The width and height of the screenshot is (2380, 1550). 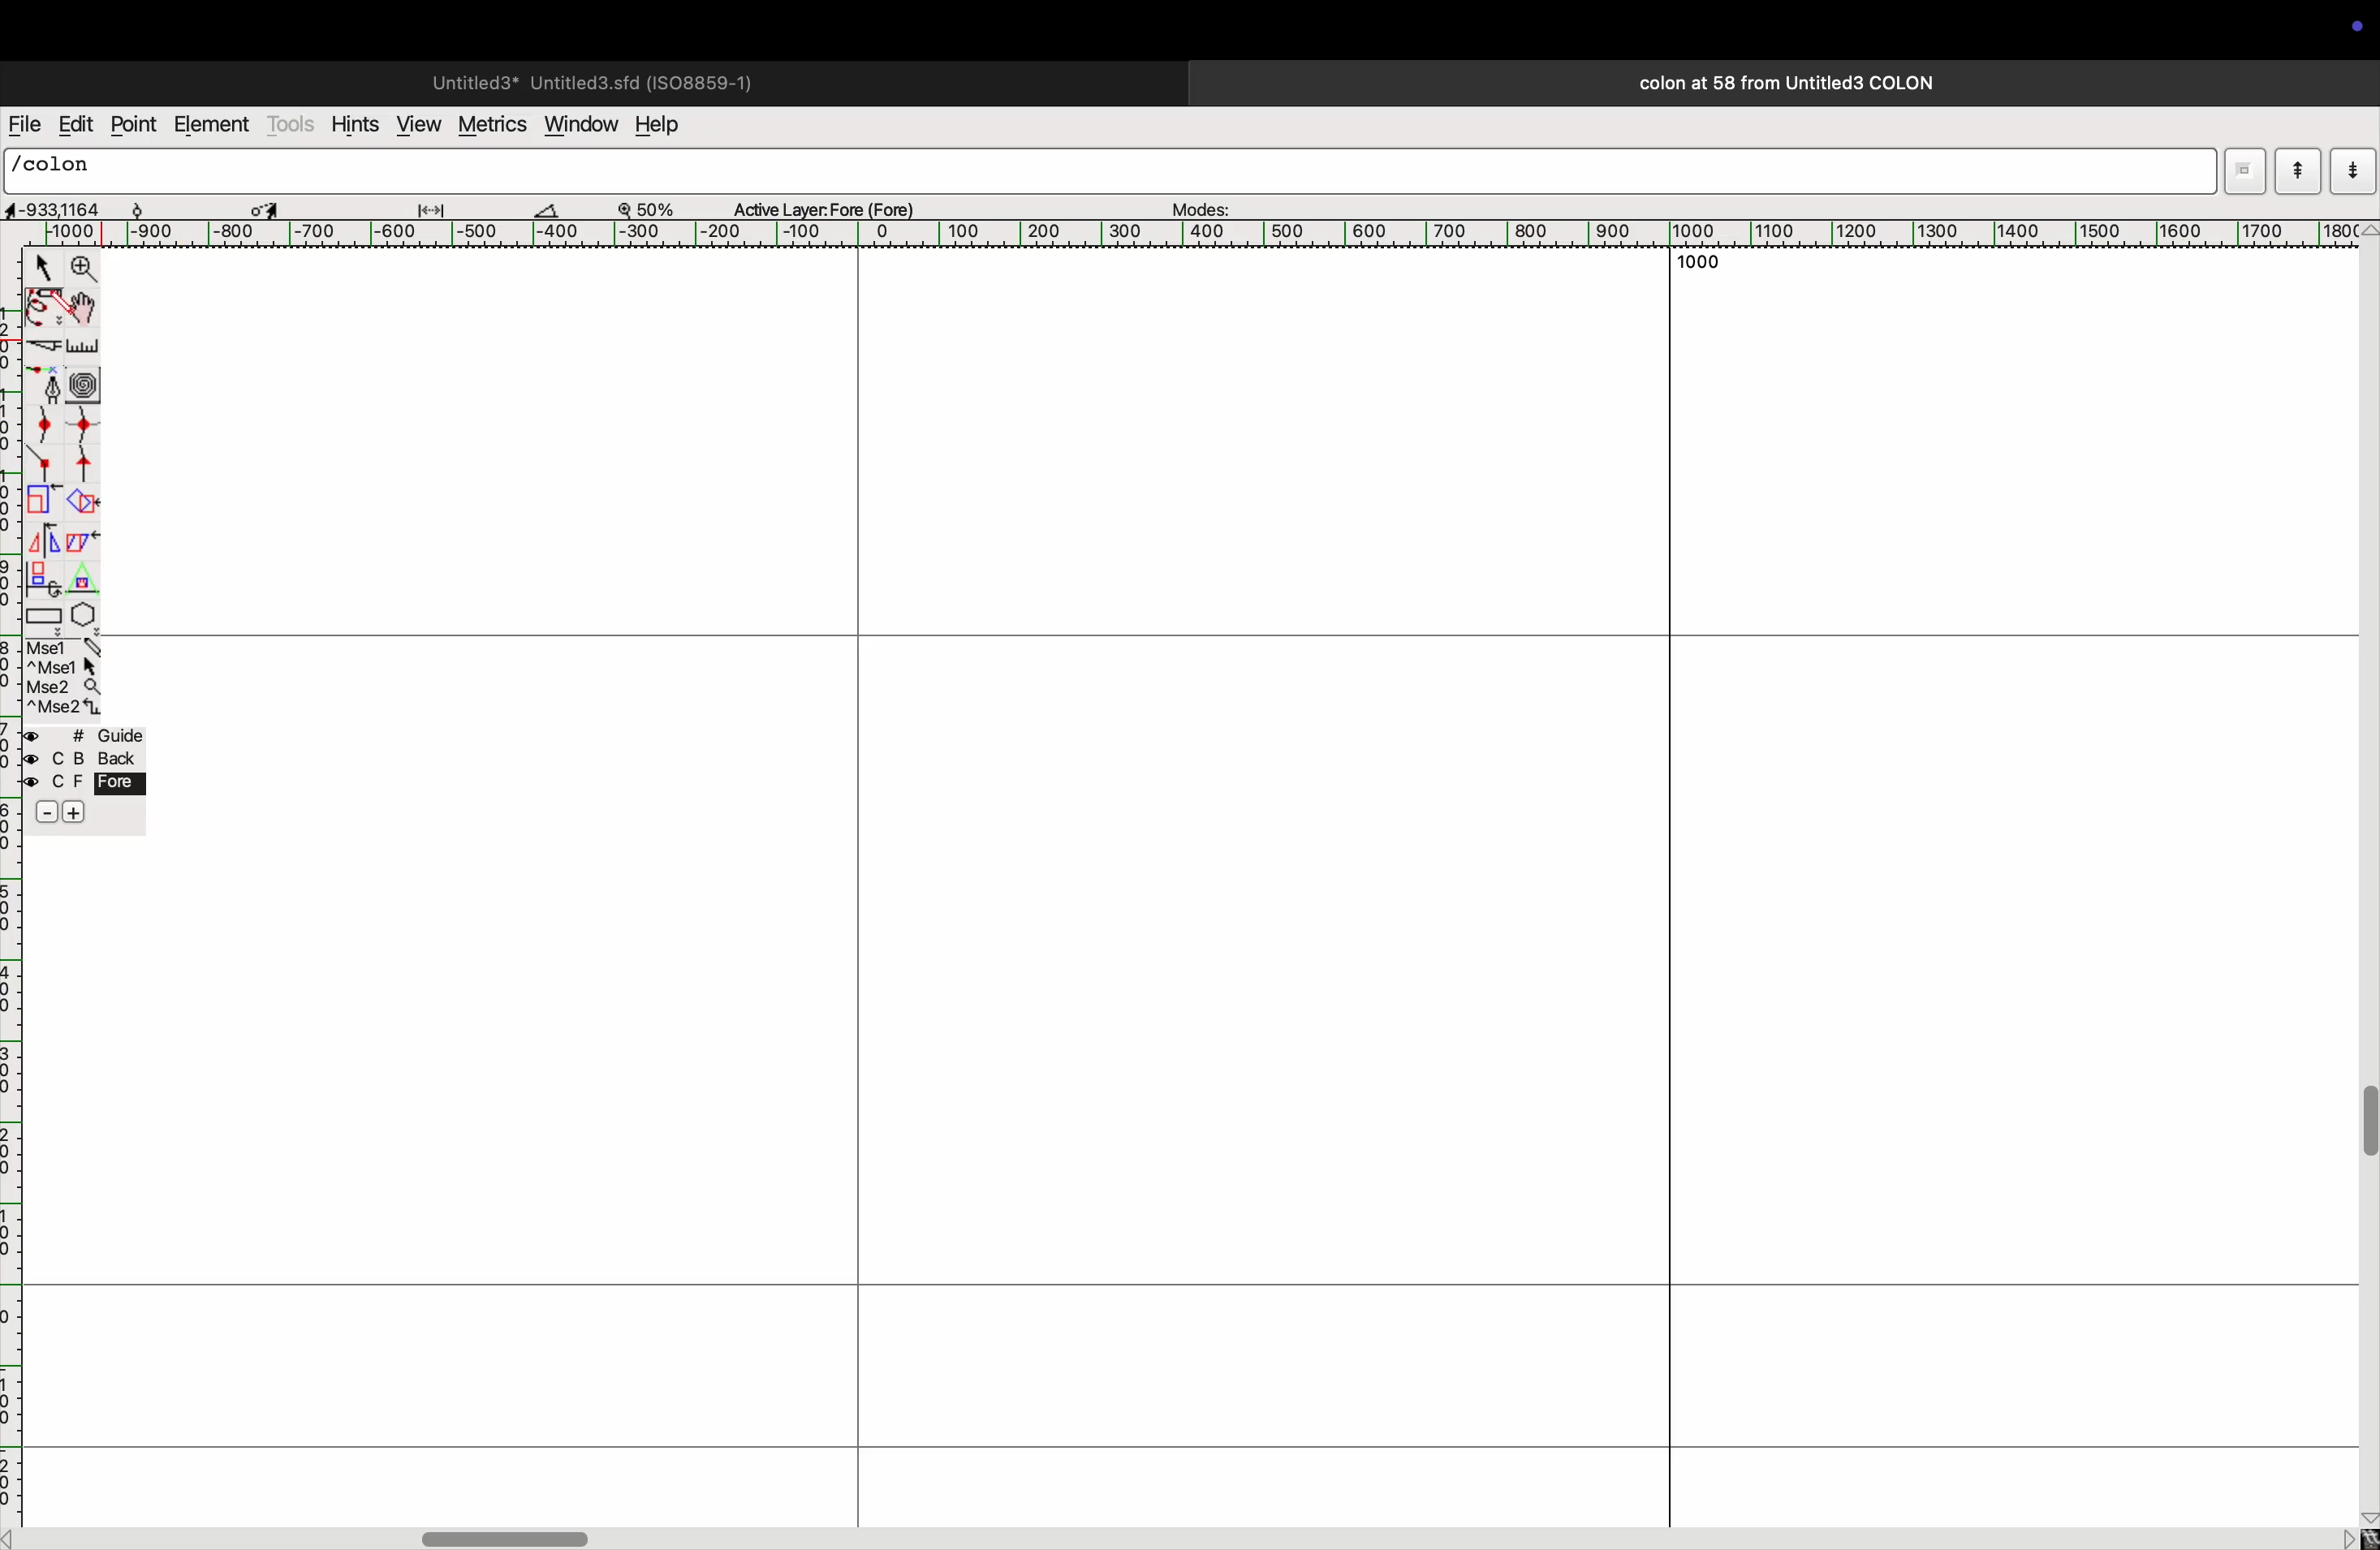 What do you see at coordinates (356, 122) in the screenshot?
I see `hints` at bounding box center [356, 122].